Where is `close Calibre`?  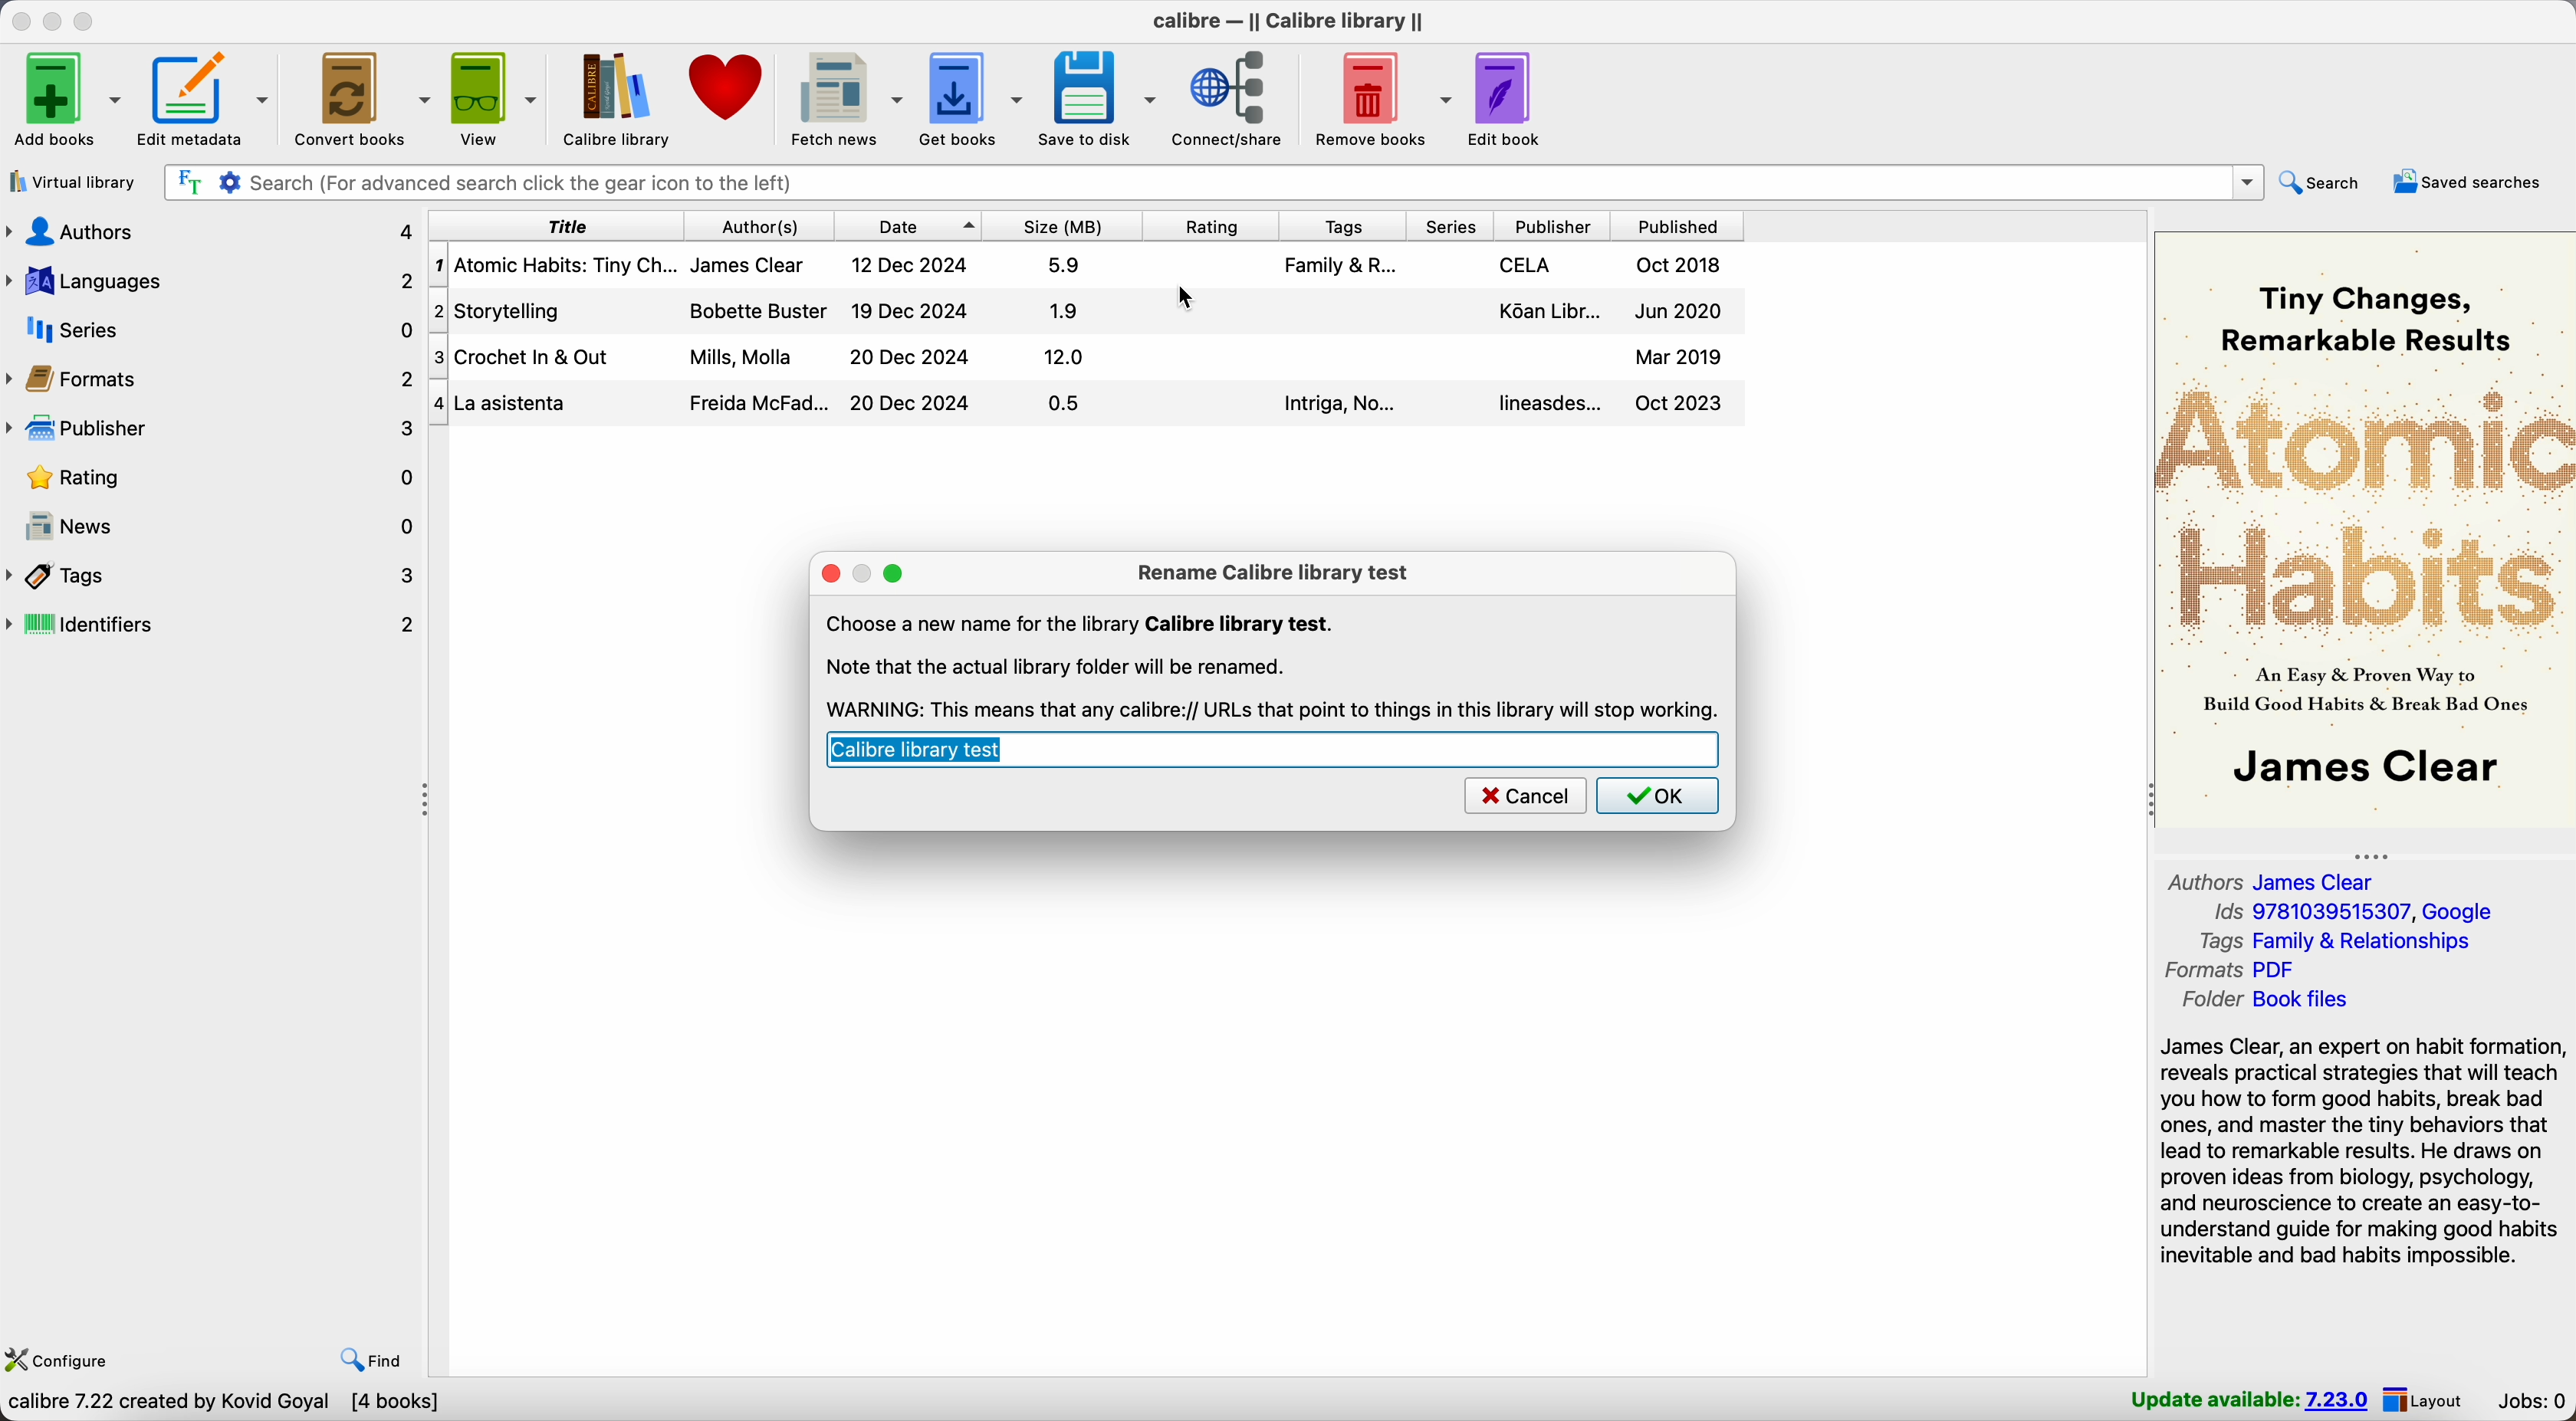 close Calibre is located at coordinates (18, 22).